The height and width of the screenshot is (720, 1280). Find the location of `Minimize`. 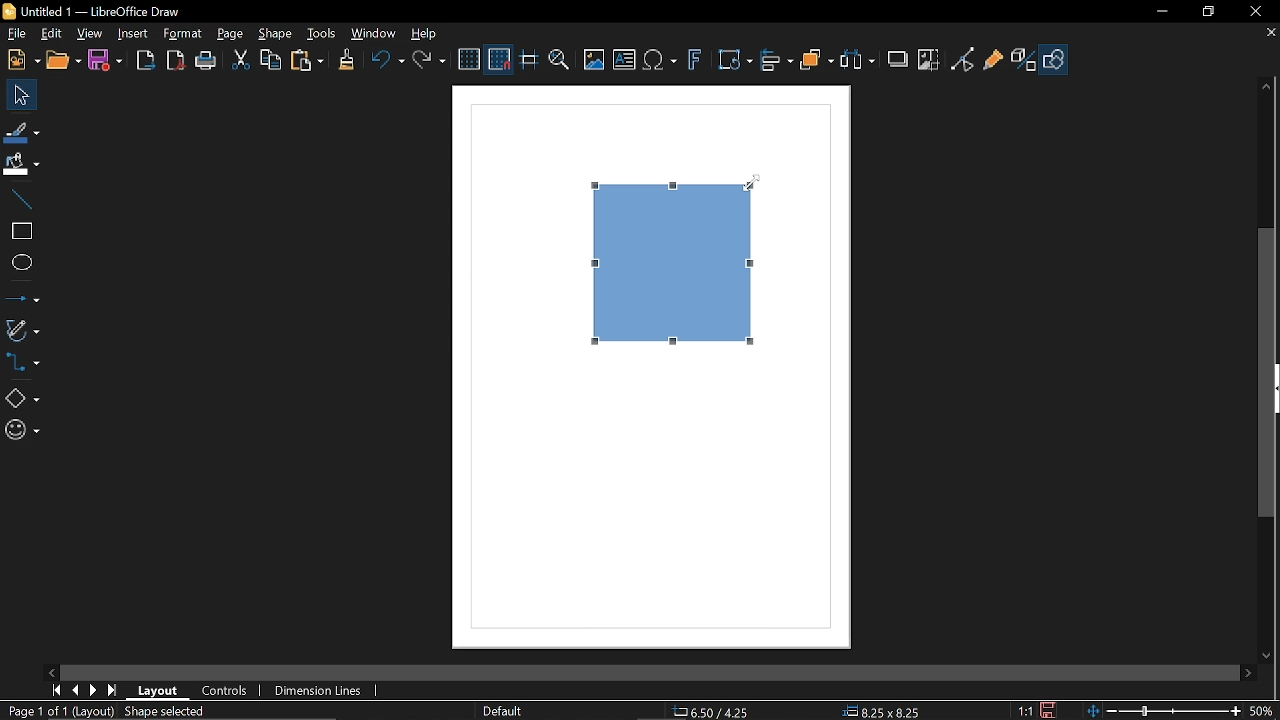

Minimize is located at coordinates (1160, 11).